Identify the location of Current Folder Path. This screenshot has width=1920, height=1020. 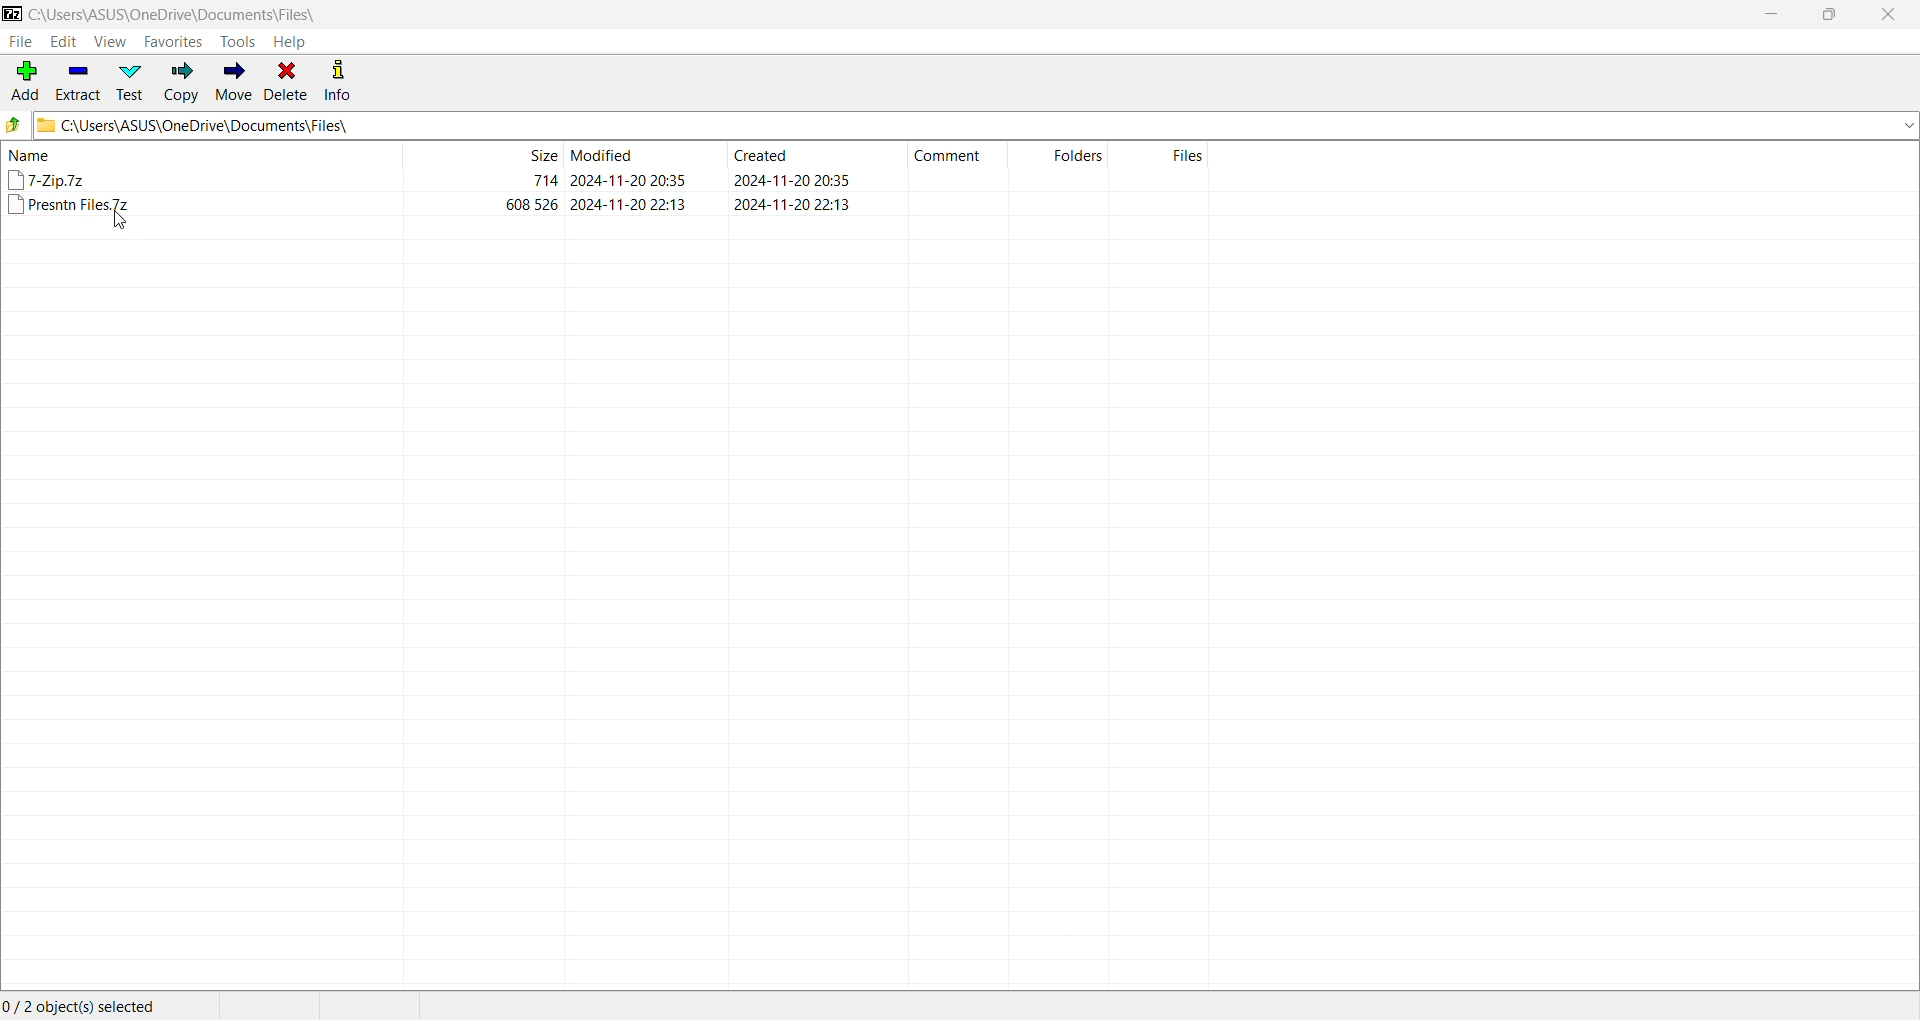
(176, 13).